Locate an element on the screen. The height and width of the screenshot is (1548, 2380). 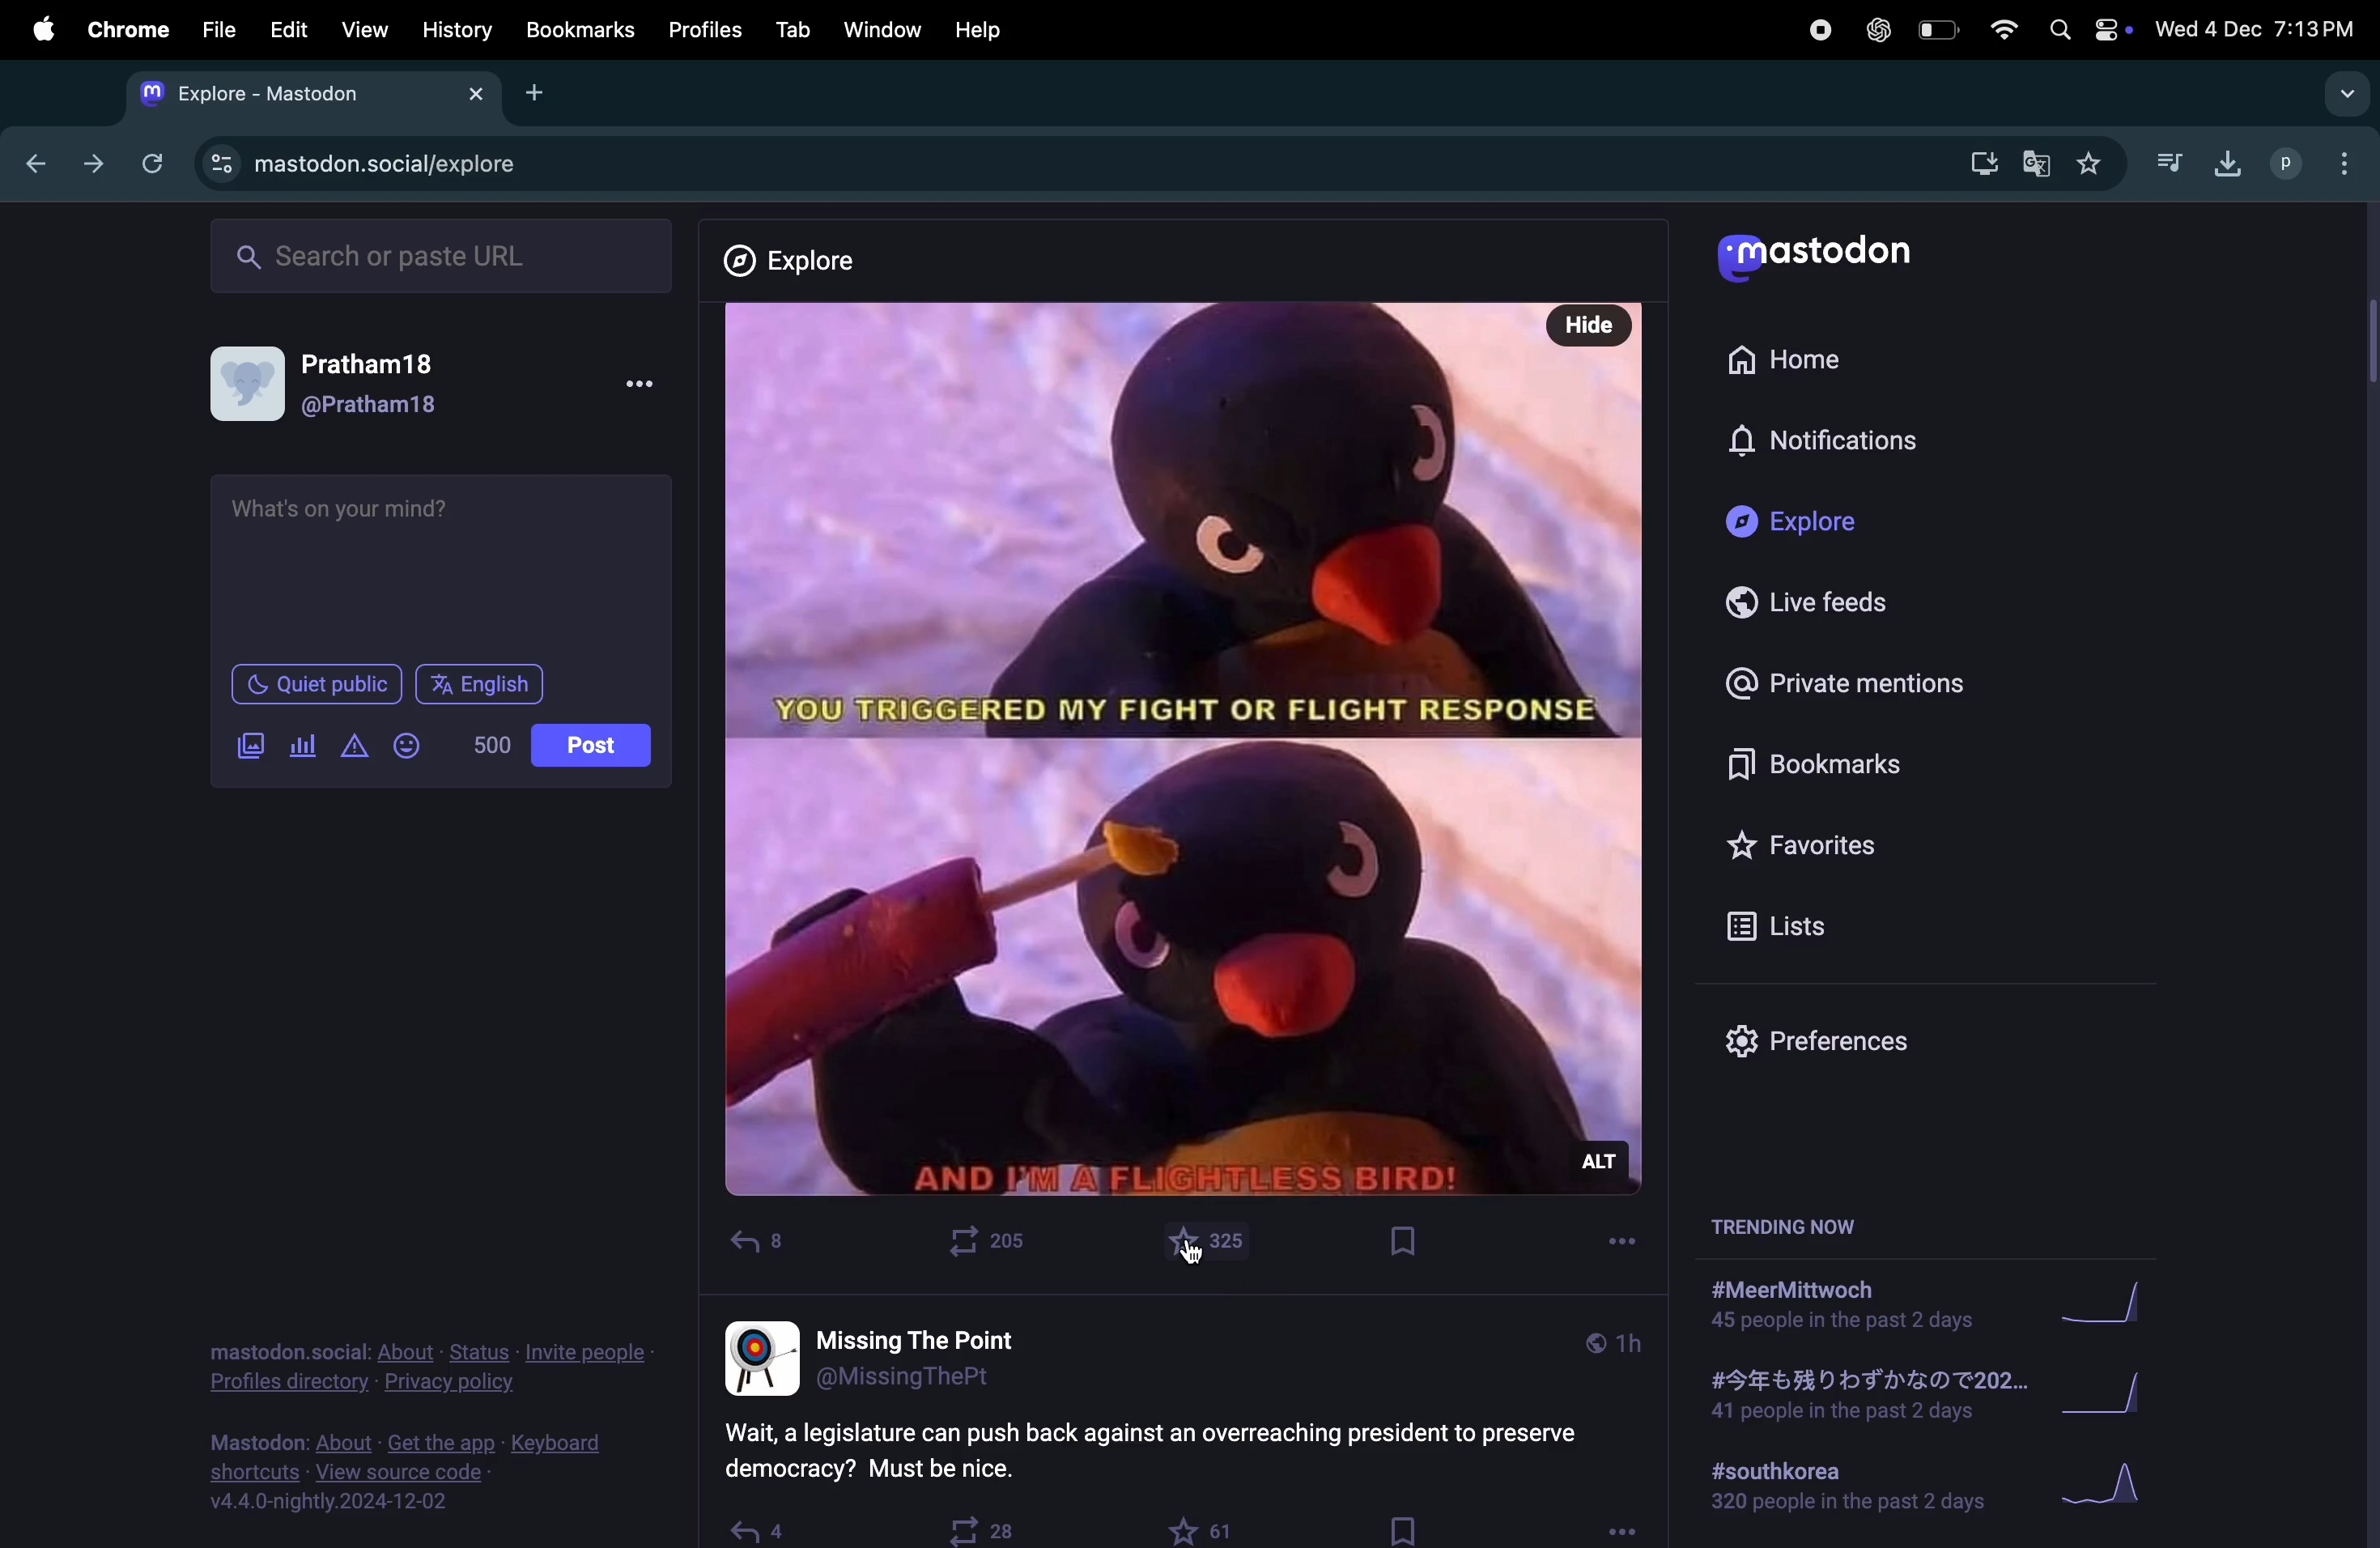
view is located at coordinates (366, 28).